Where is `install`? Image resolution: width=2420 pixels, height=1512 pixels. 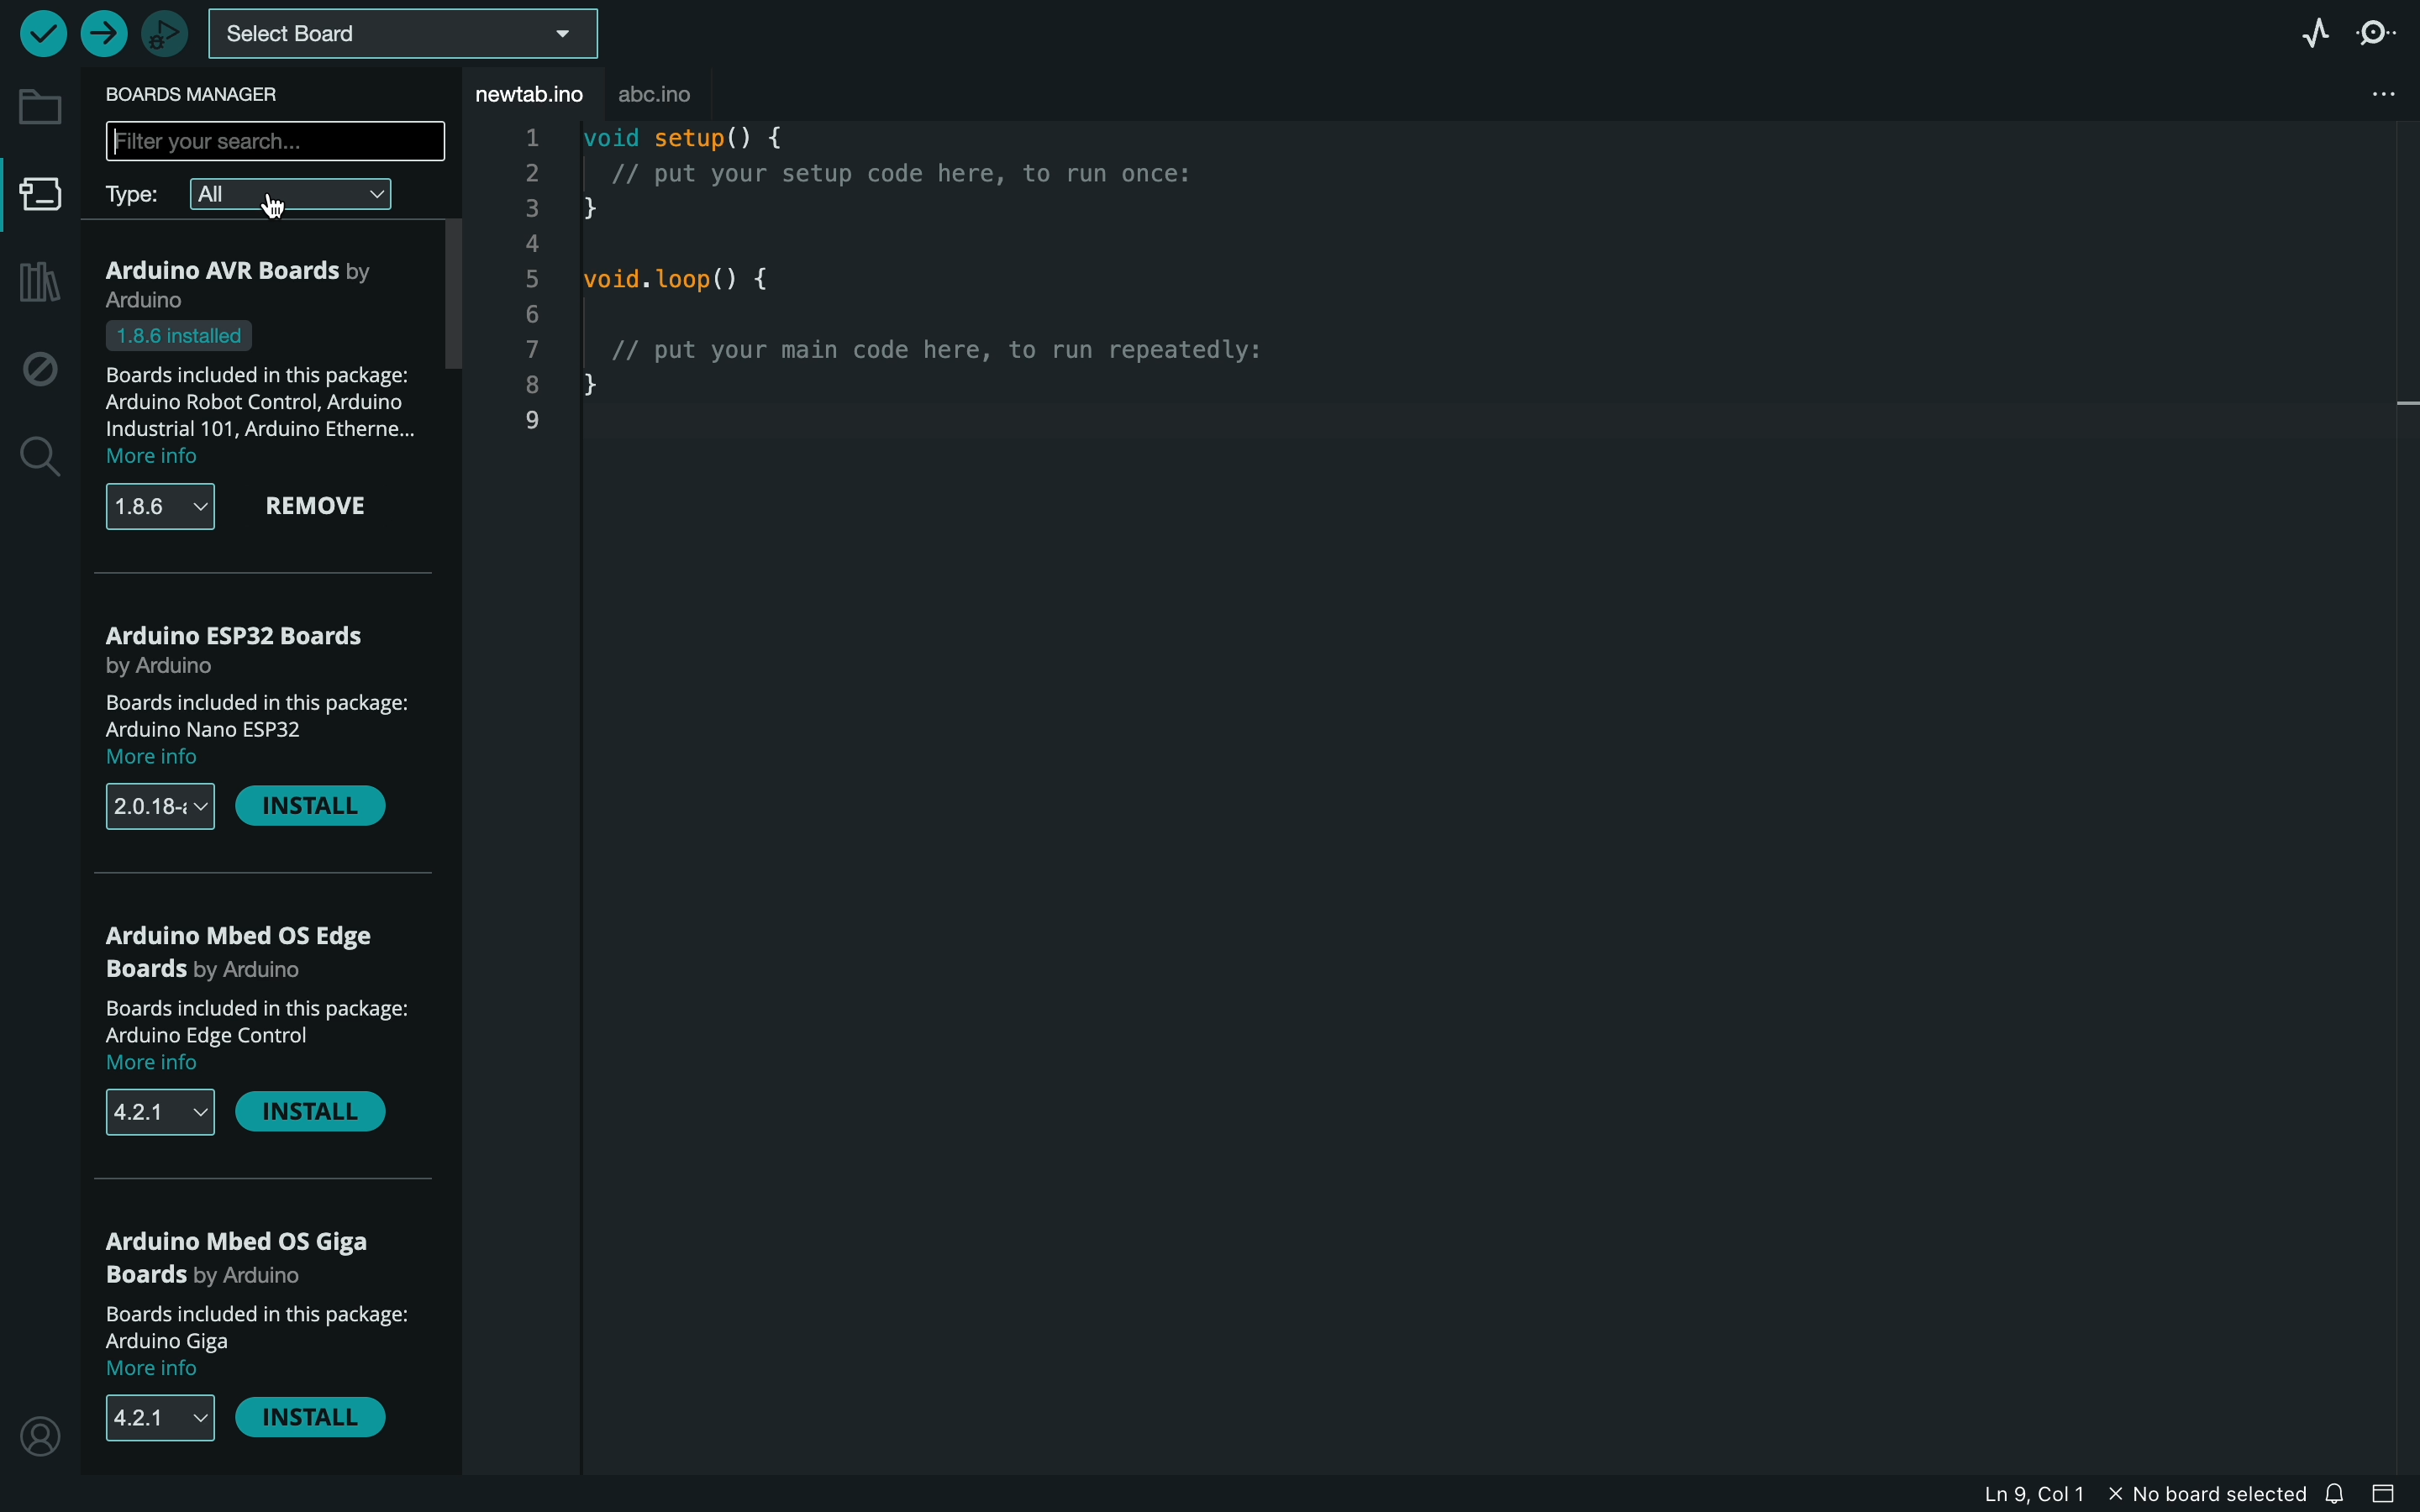 install is located at coordinates (312, 810).